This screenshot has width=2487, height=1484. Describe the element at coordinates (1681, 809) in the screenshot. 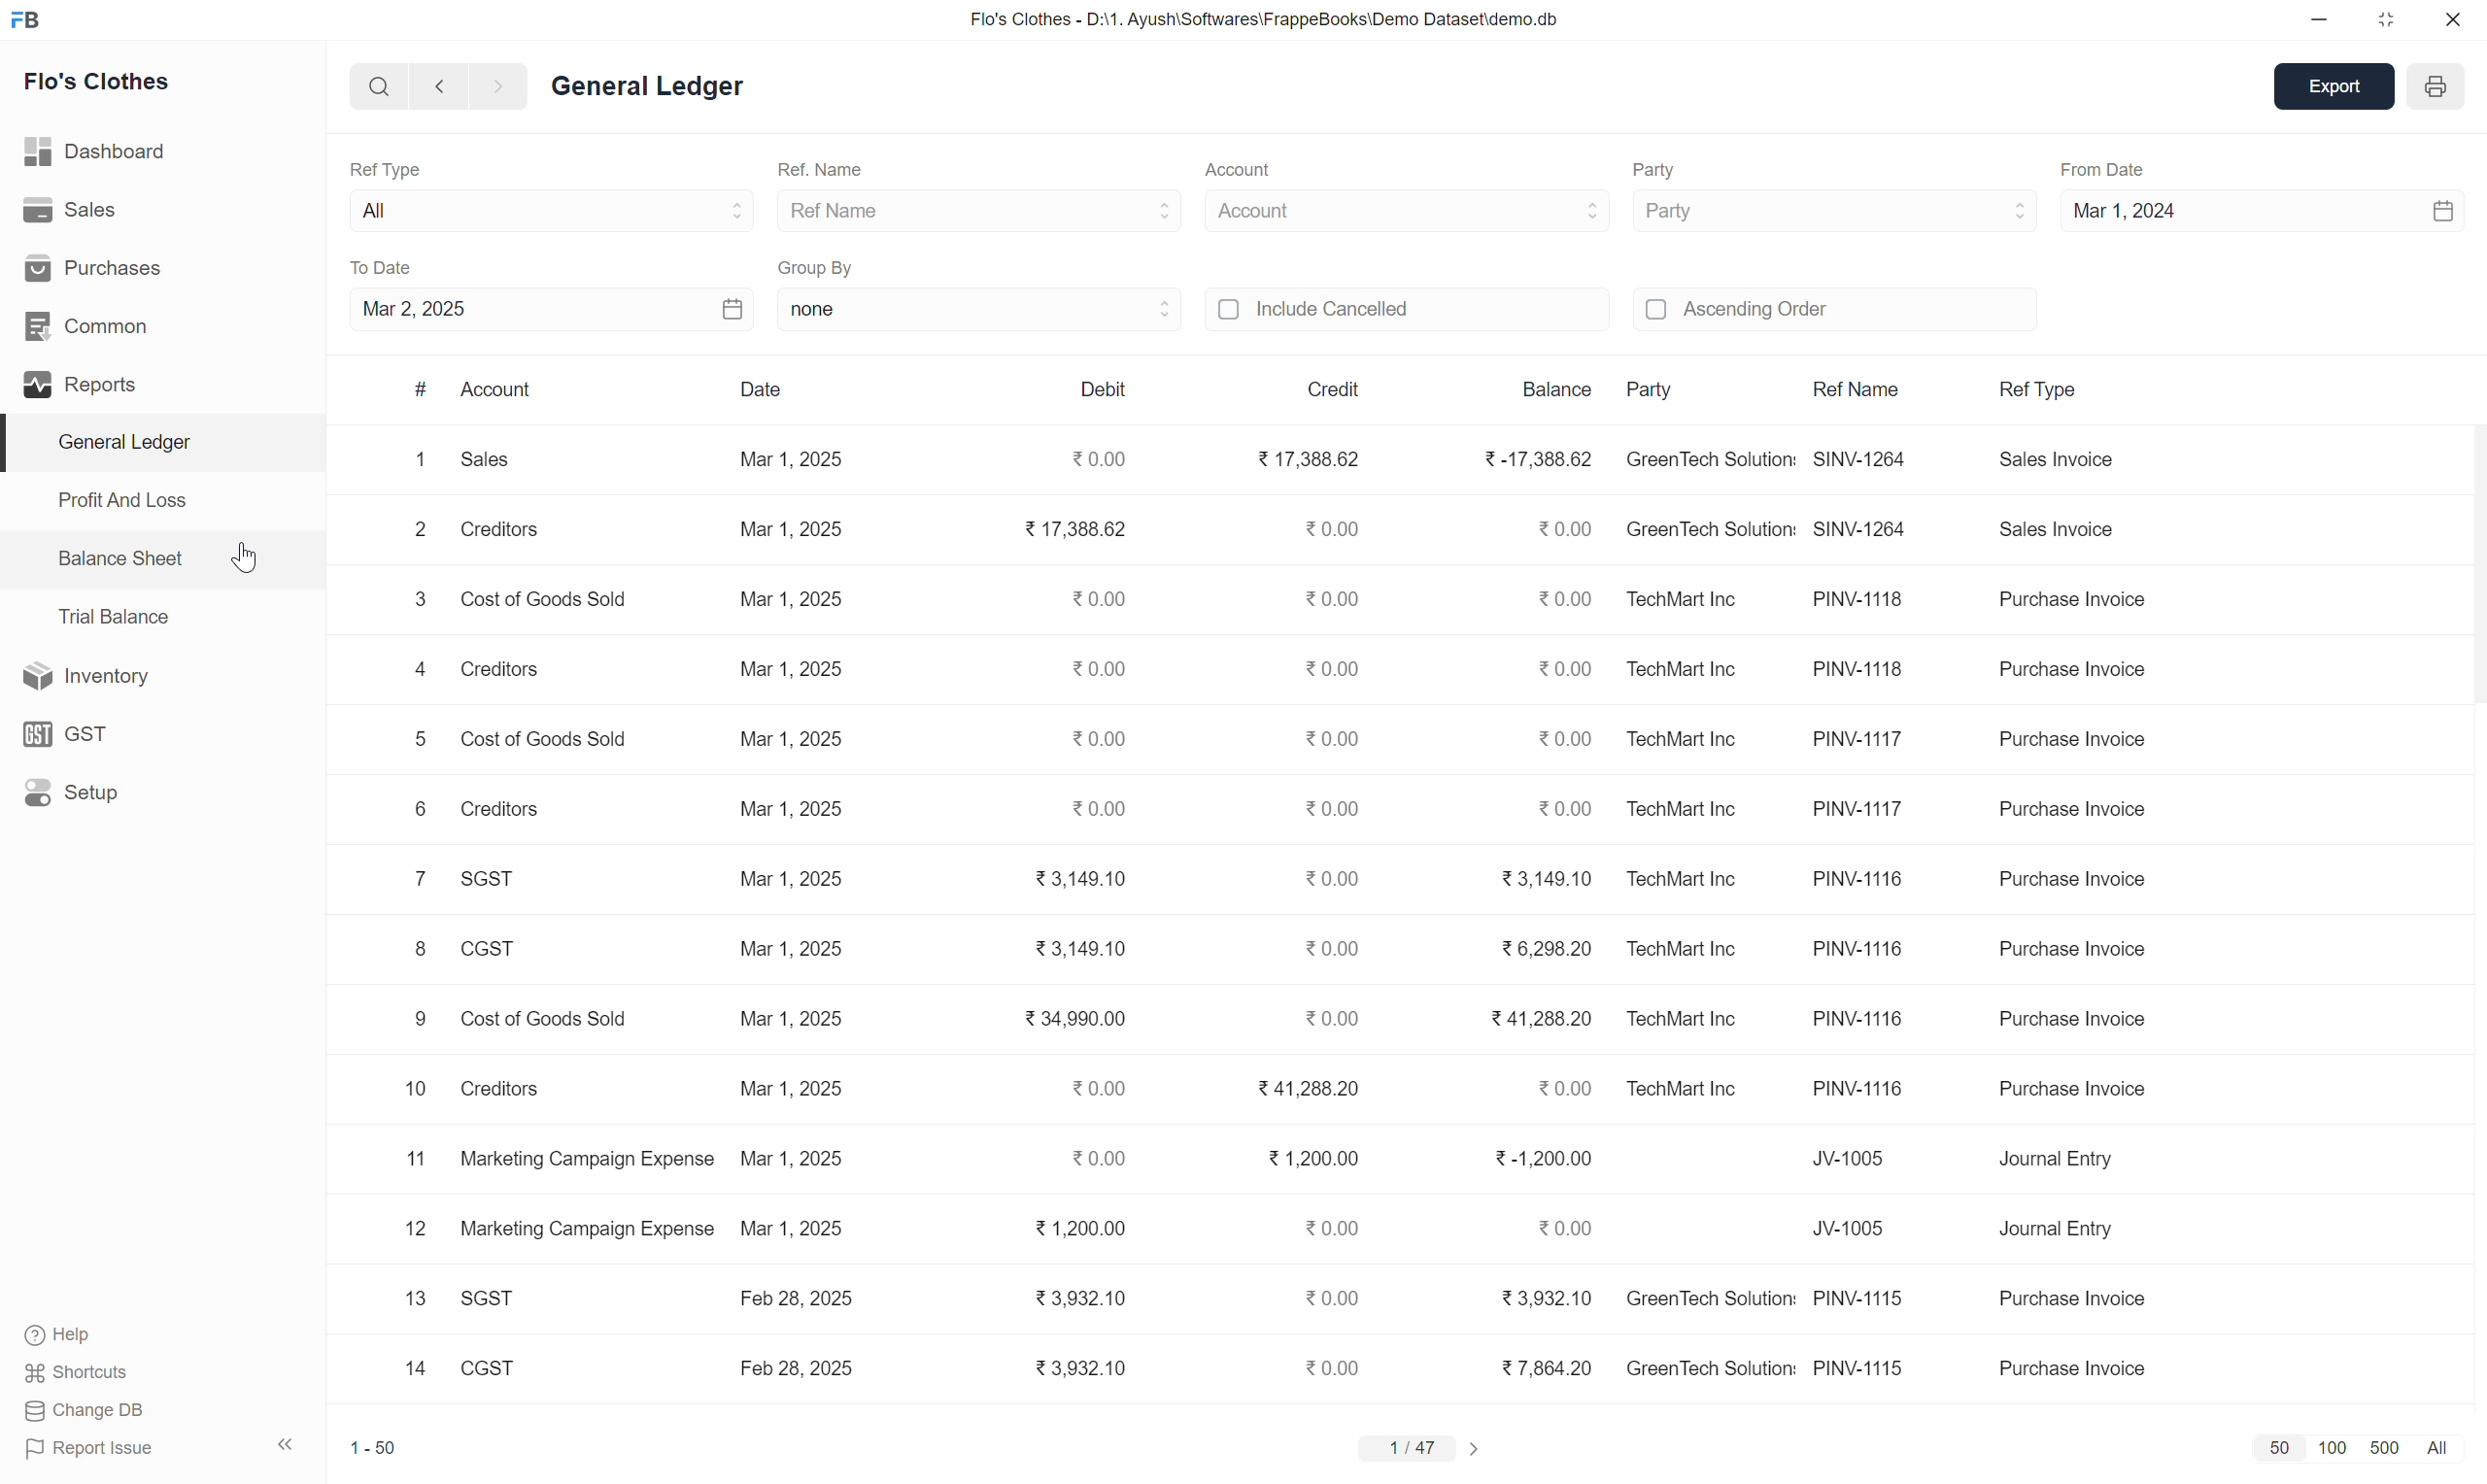

I see `TechMart Inc` at that location.